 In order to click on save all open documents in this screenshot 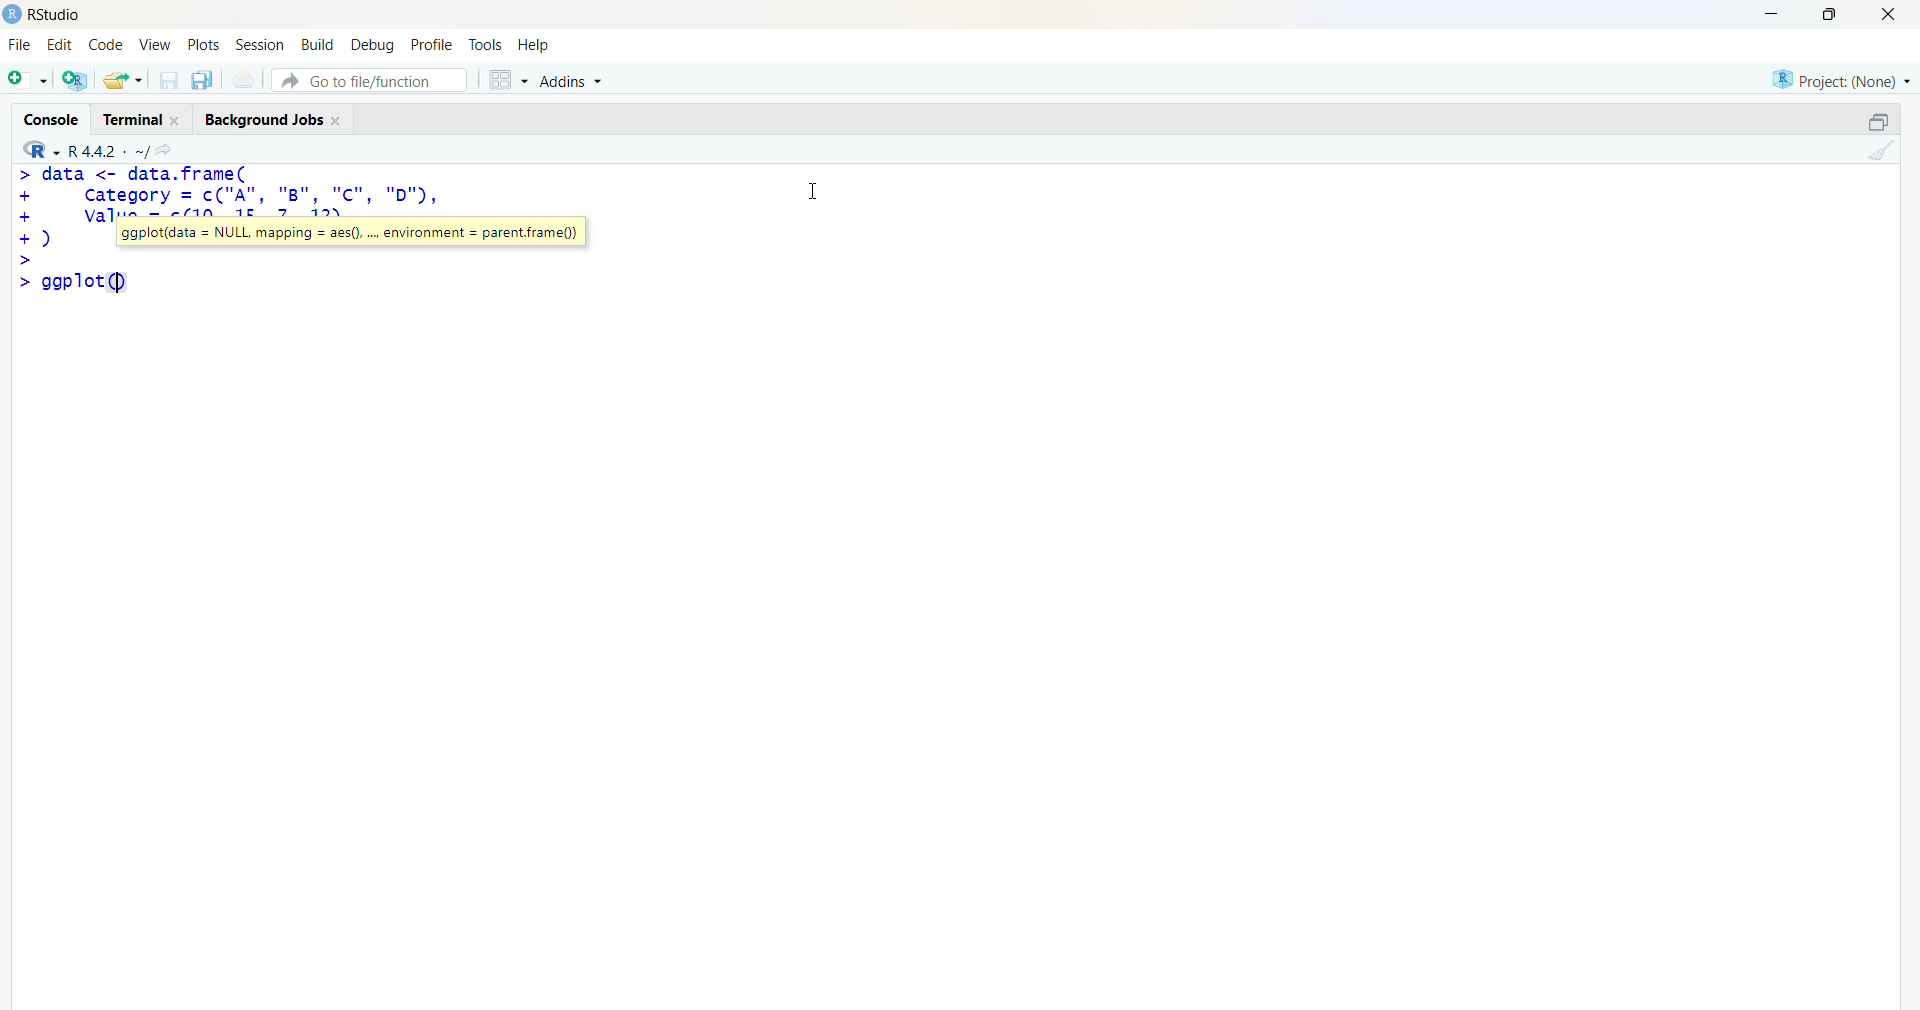, I will do `click(201, 80)`.